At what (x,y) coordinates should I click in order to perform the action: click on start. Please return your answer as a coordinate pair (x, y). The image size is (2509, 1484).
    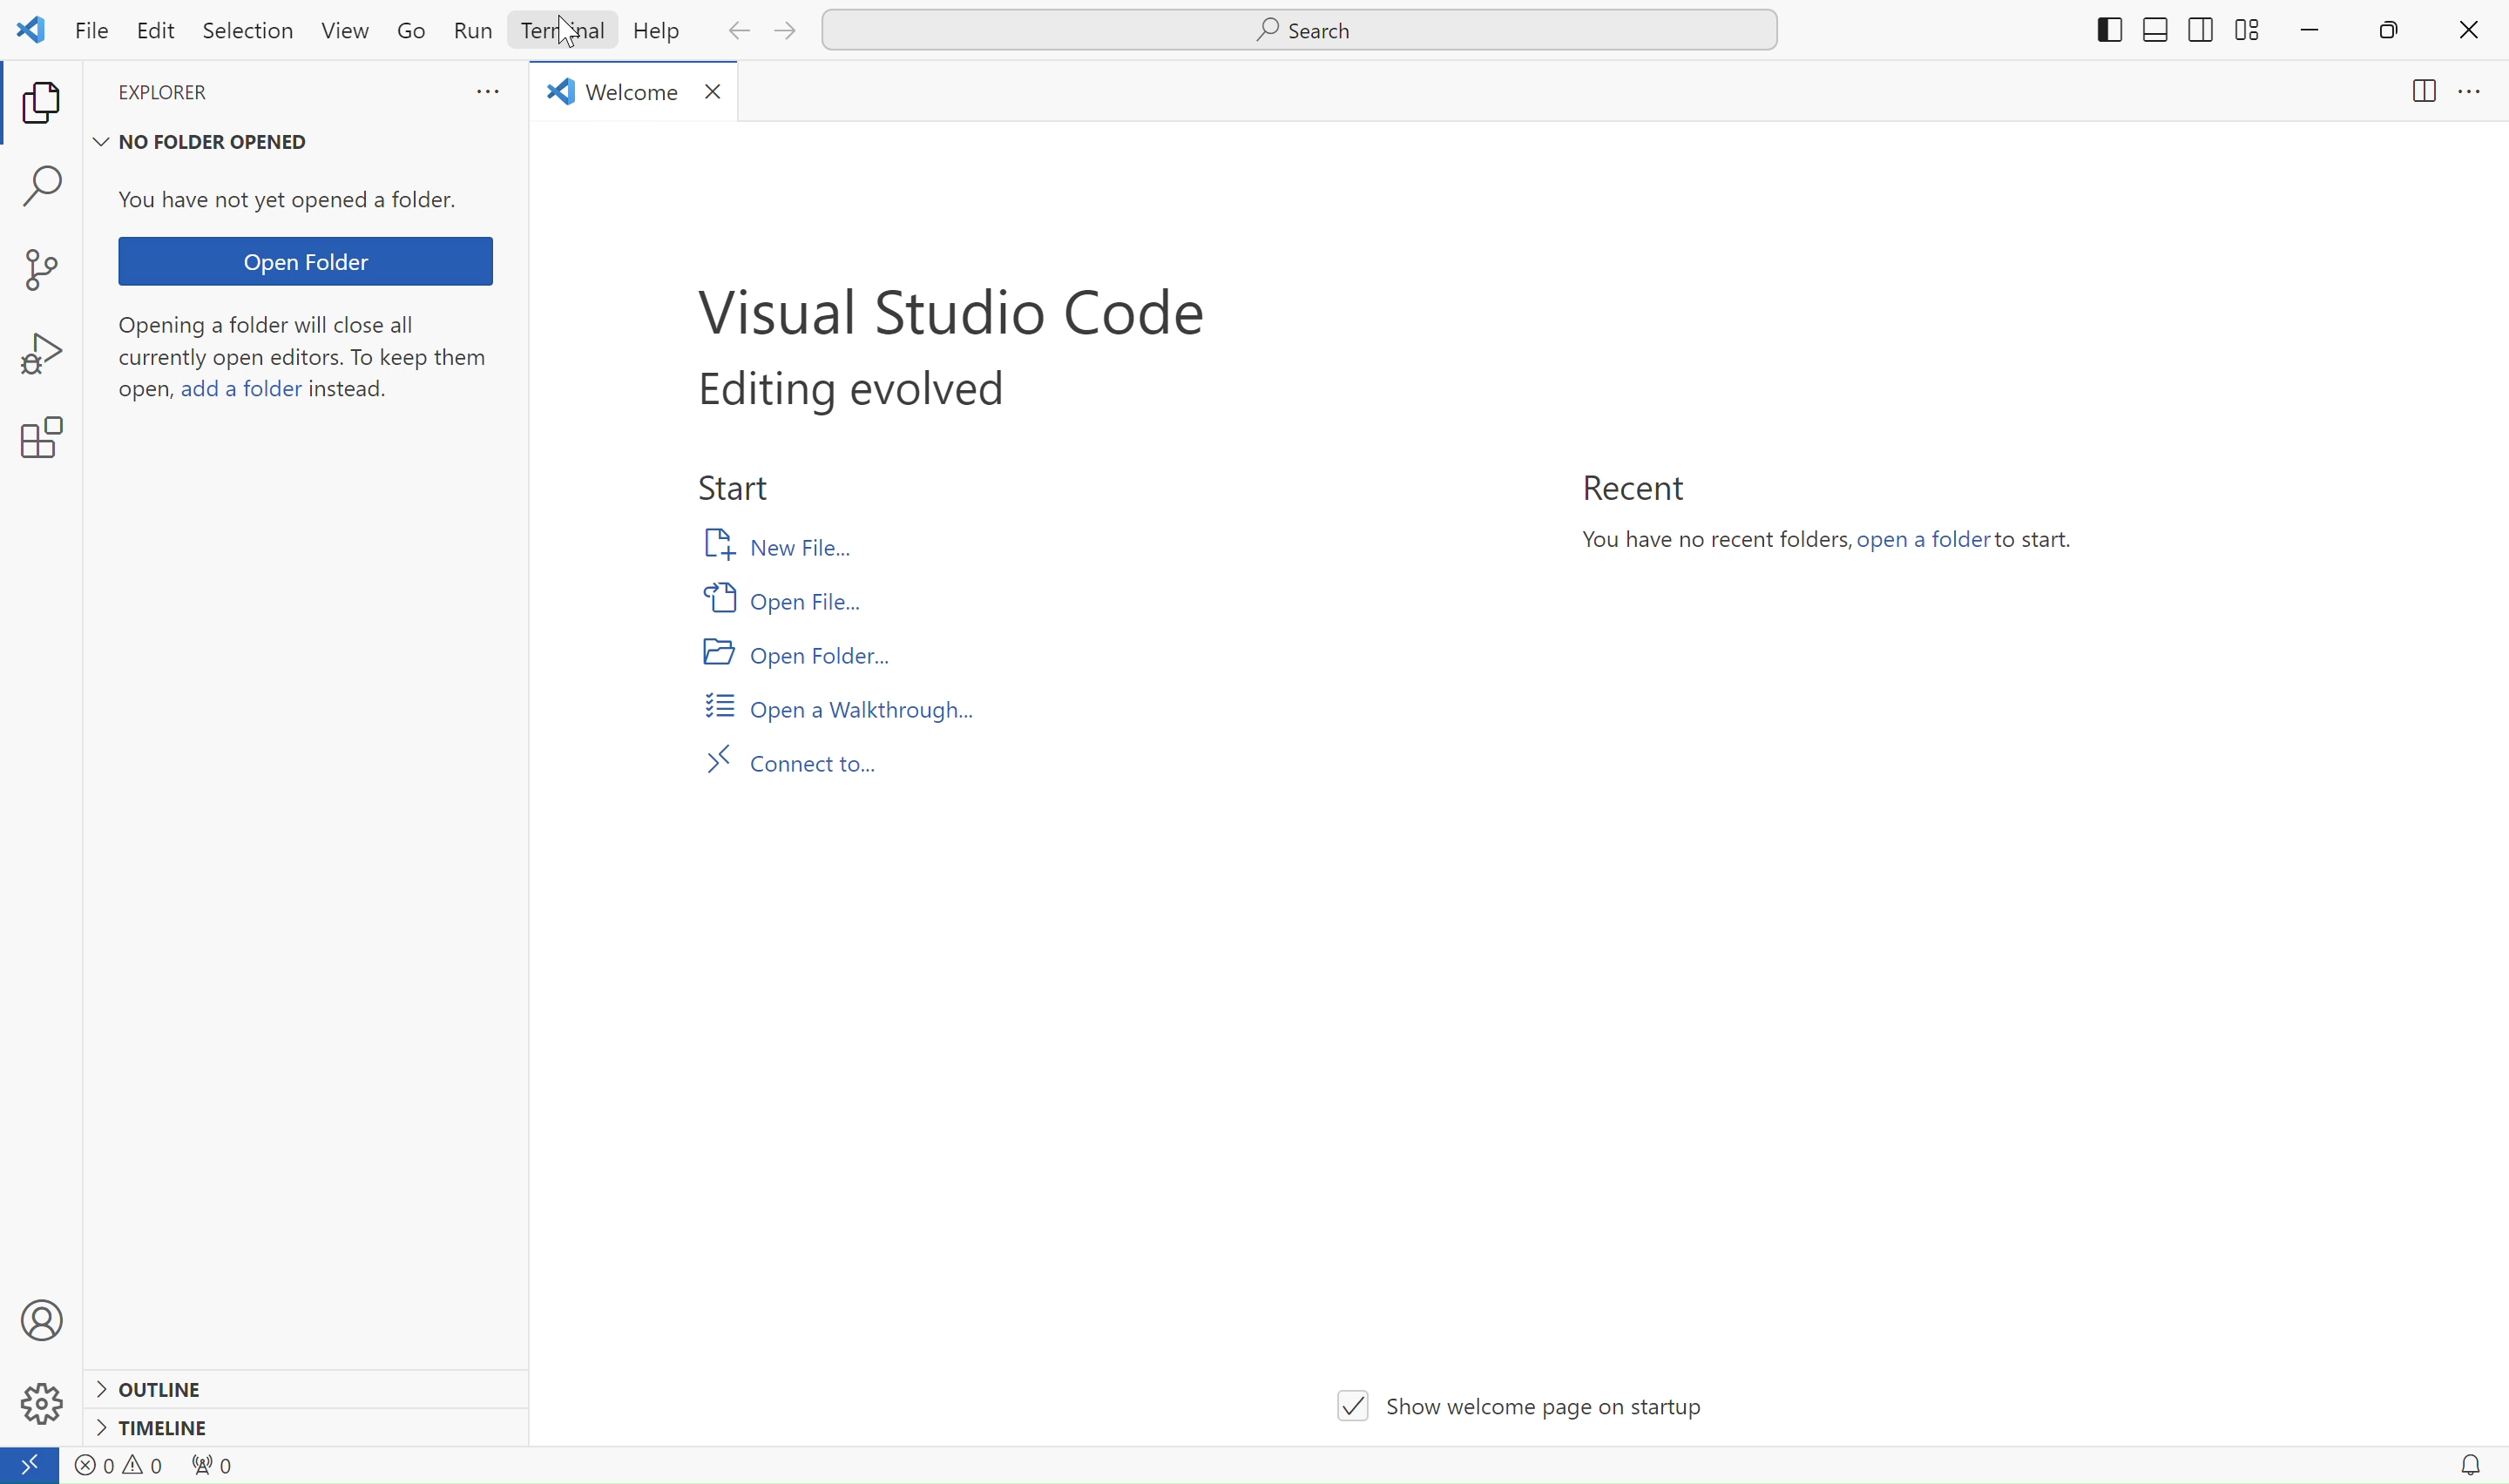
    Looking at the image, I should click on (739, 481).